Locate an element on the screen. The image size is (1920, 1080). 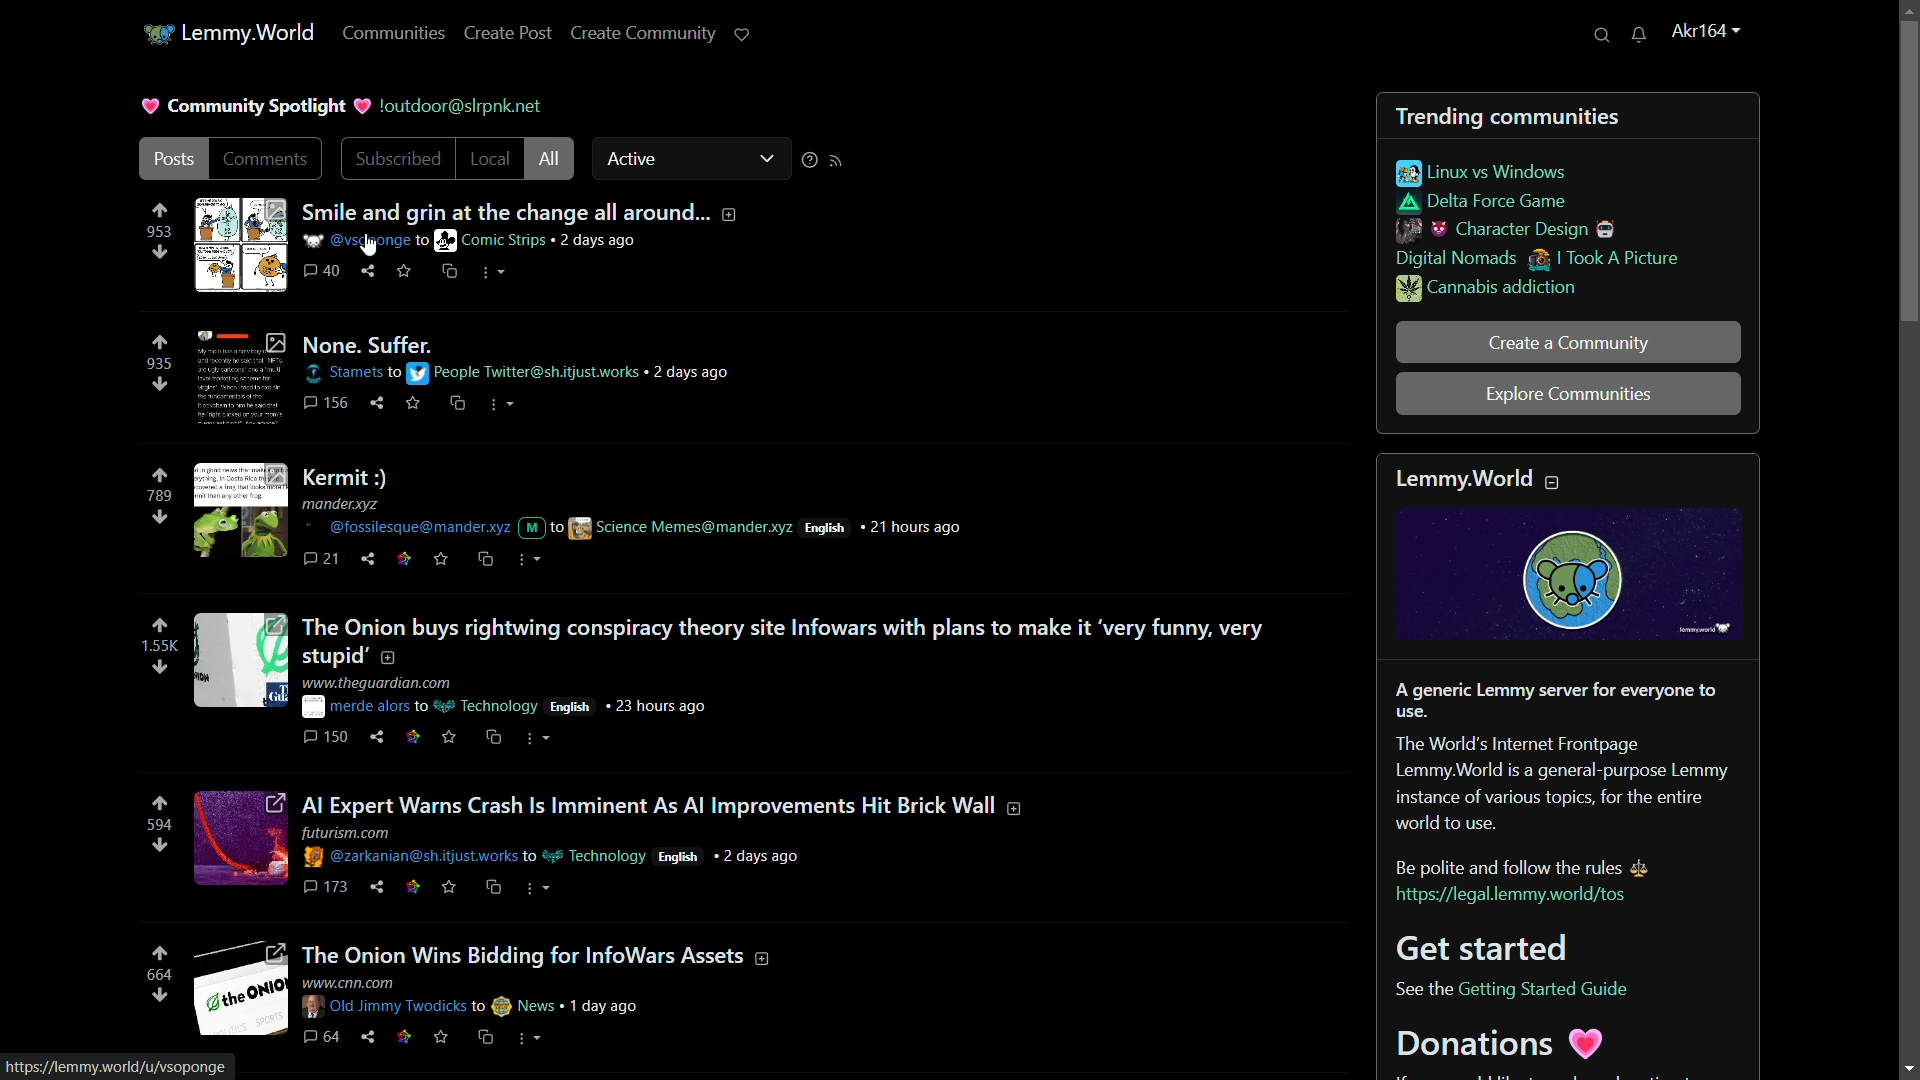
vertical scroll bar is located at coordinates (1901, 174).